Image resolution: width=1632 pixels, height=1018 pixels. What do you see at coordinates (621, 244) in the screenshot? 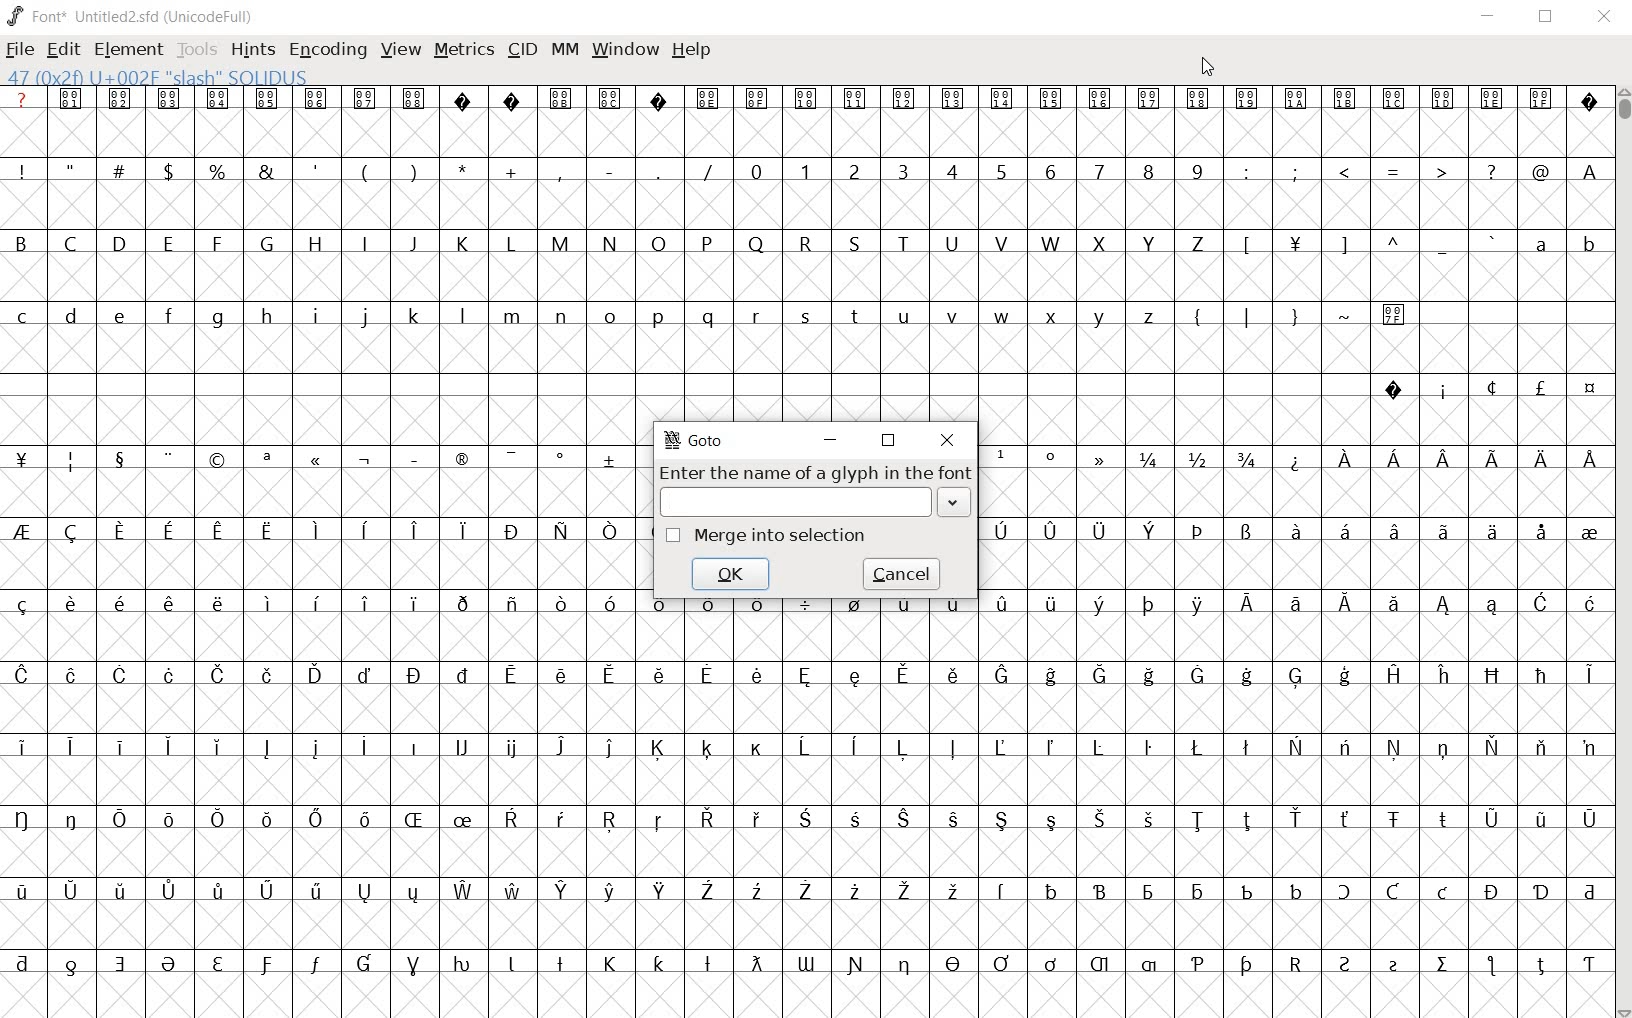
I see `capital letters A - Z` at bounding box center [621, 244].